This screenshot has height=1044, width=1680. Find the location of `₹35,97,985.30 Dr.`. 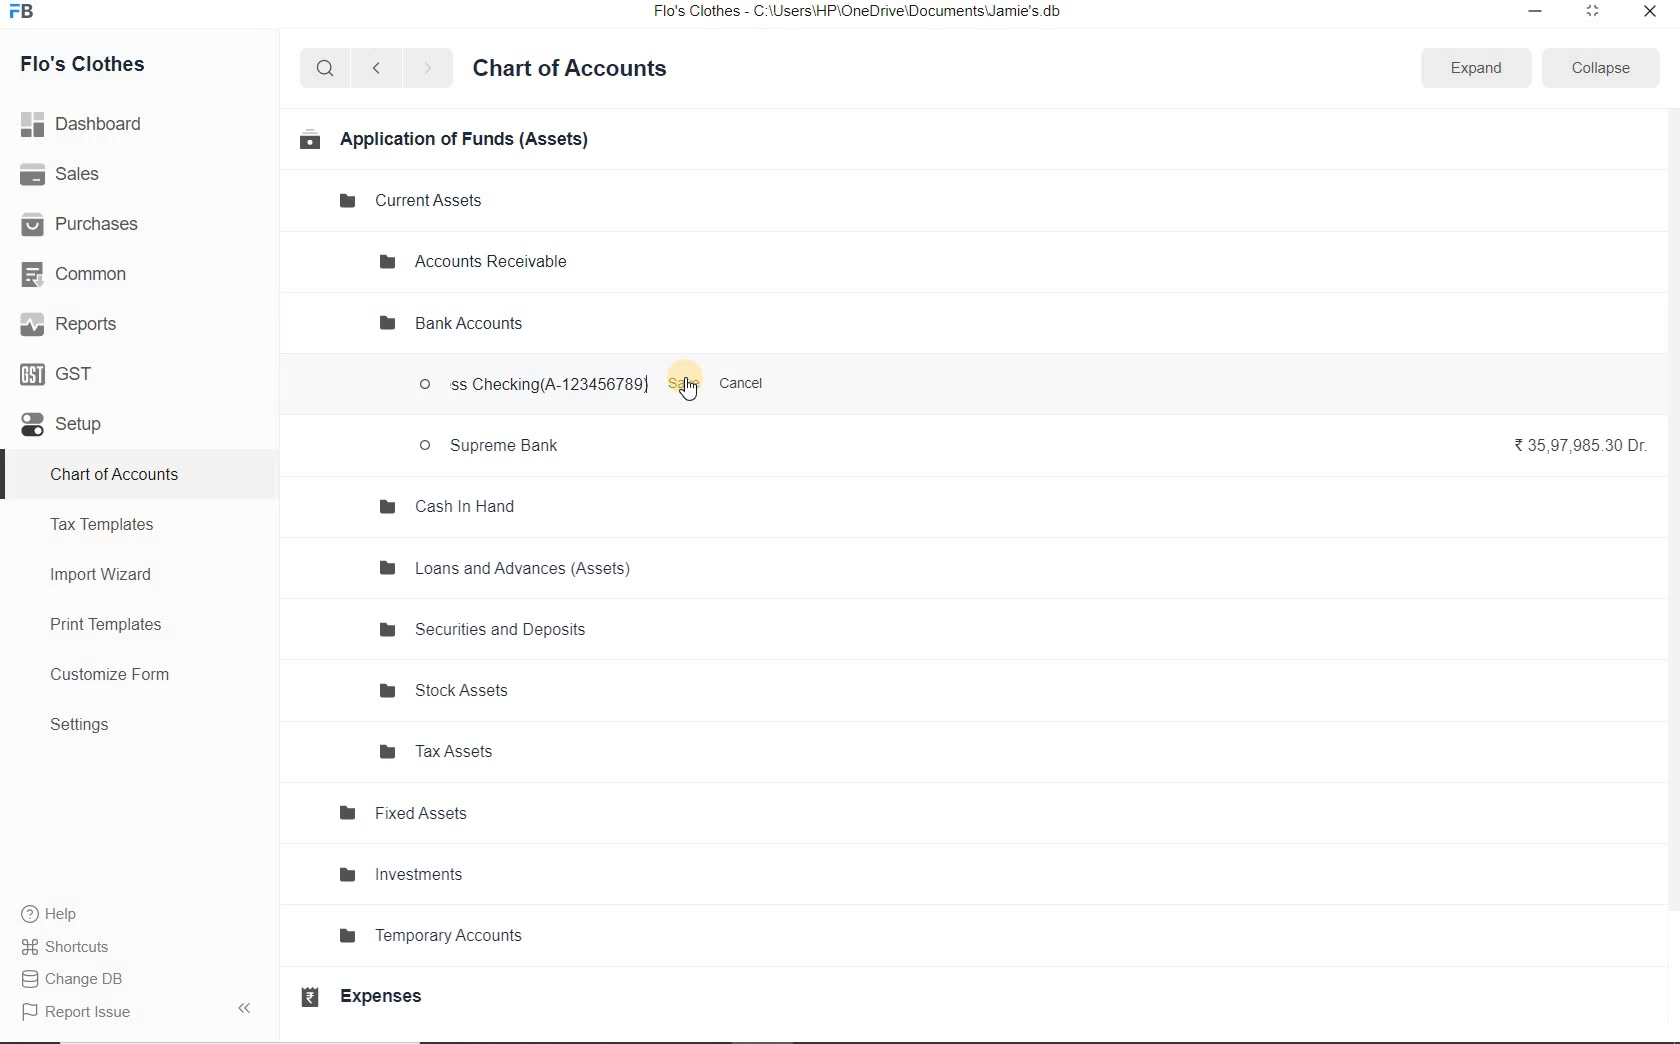

₹35,97,985.30 Dr. is located at coordinates (1582, 446).